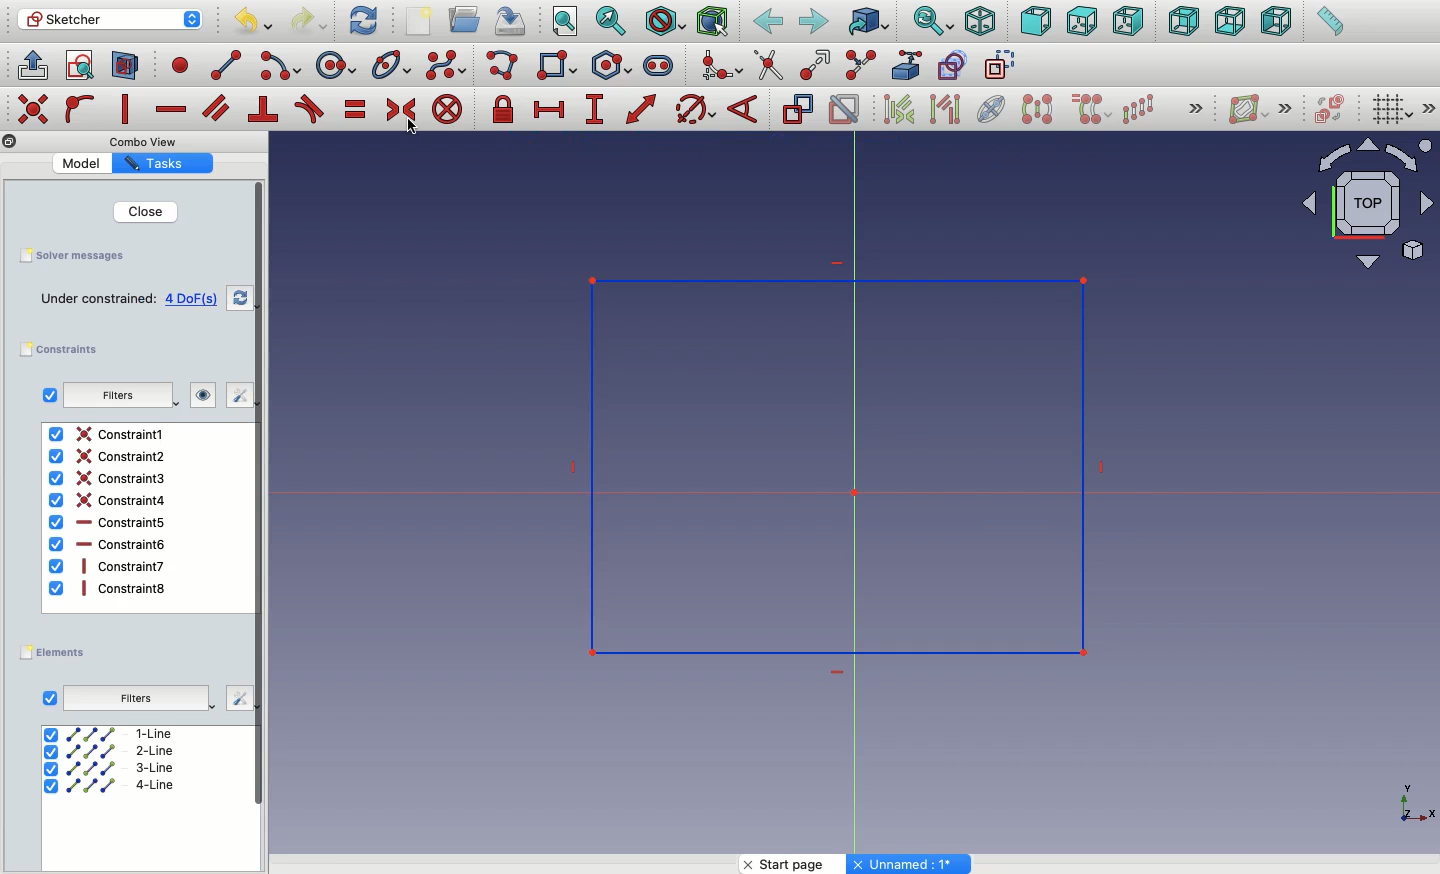  I want to click on Expand, so click(1286, 108).